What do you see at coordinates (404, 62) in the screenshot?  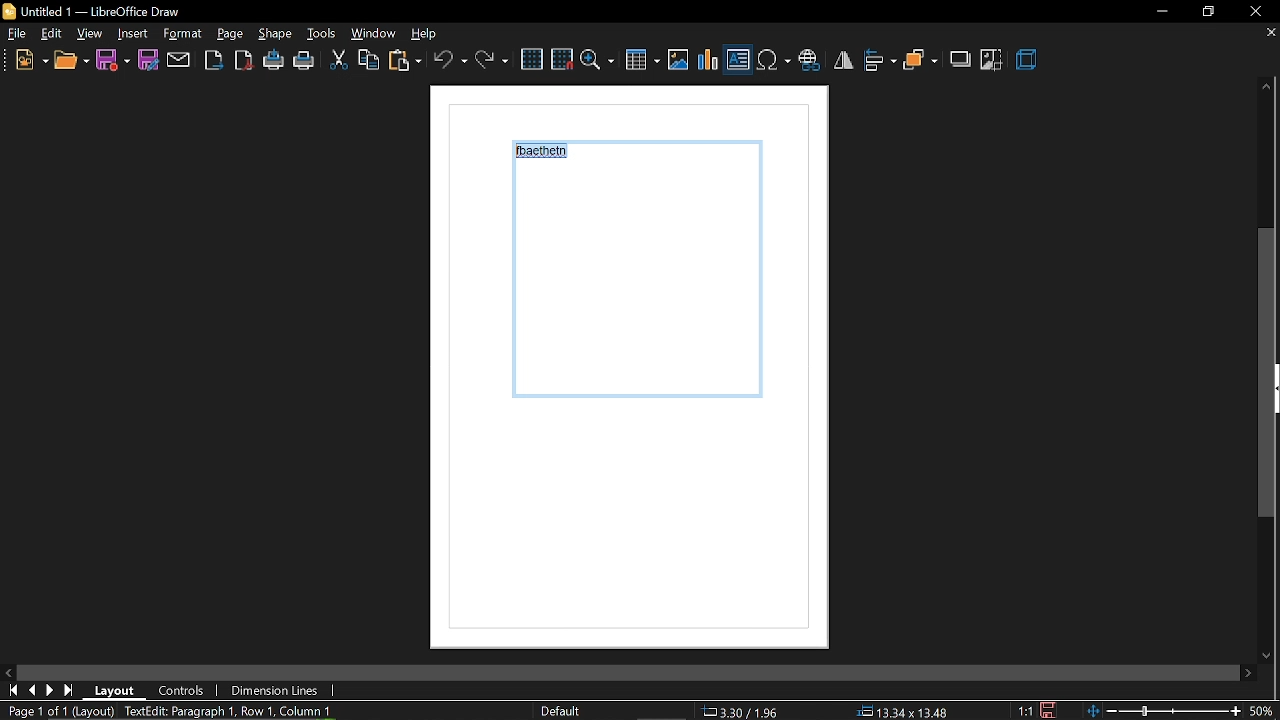 I see `paste` at bounding box center [404, 62].